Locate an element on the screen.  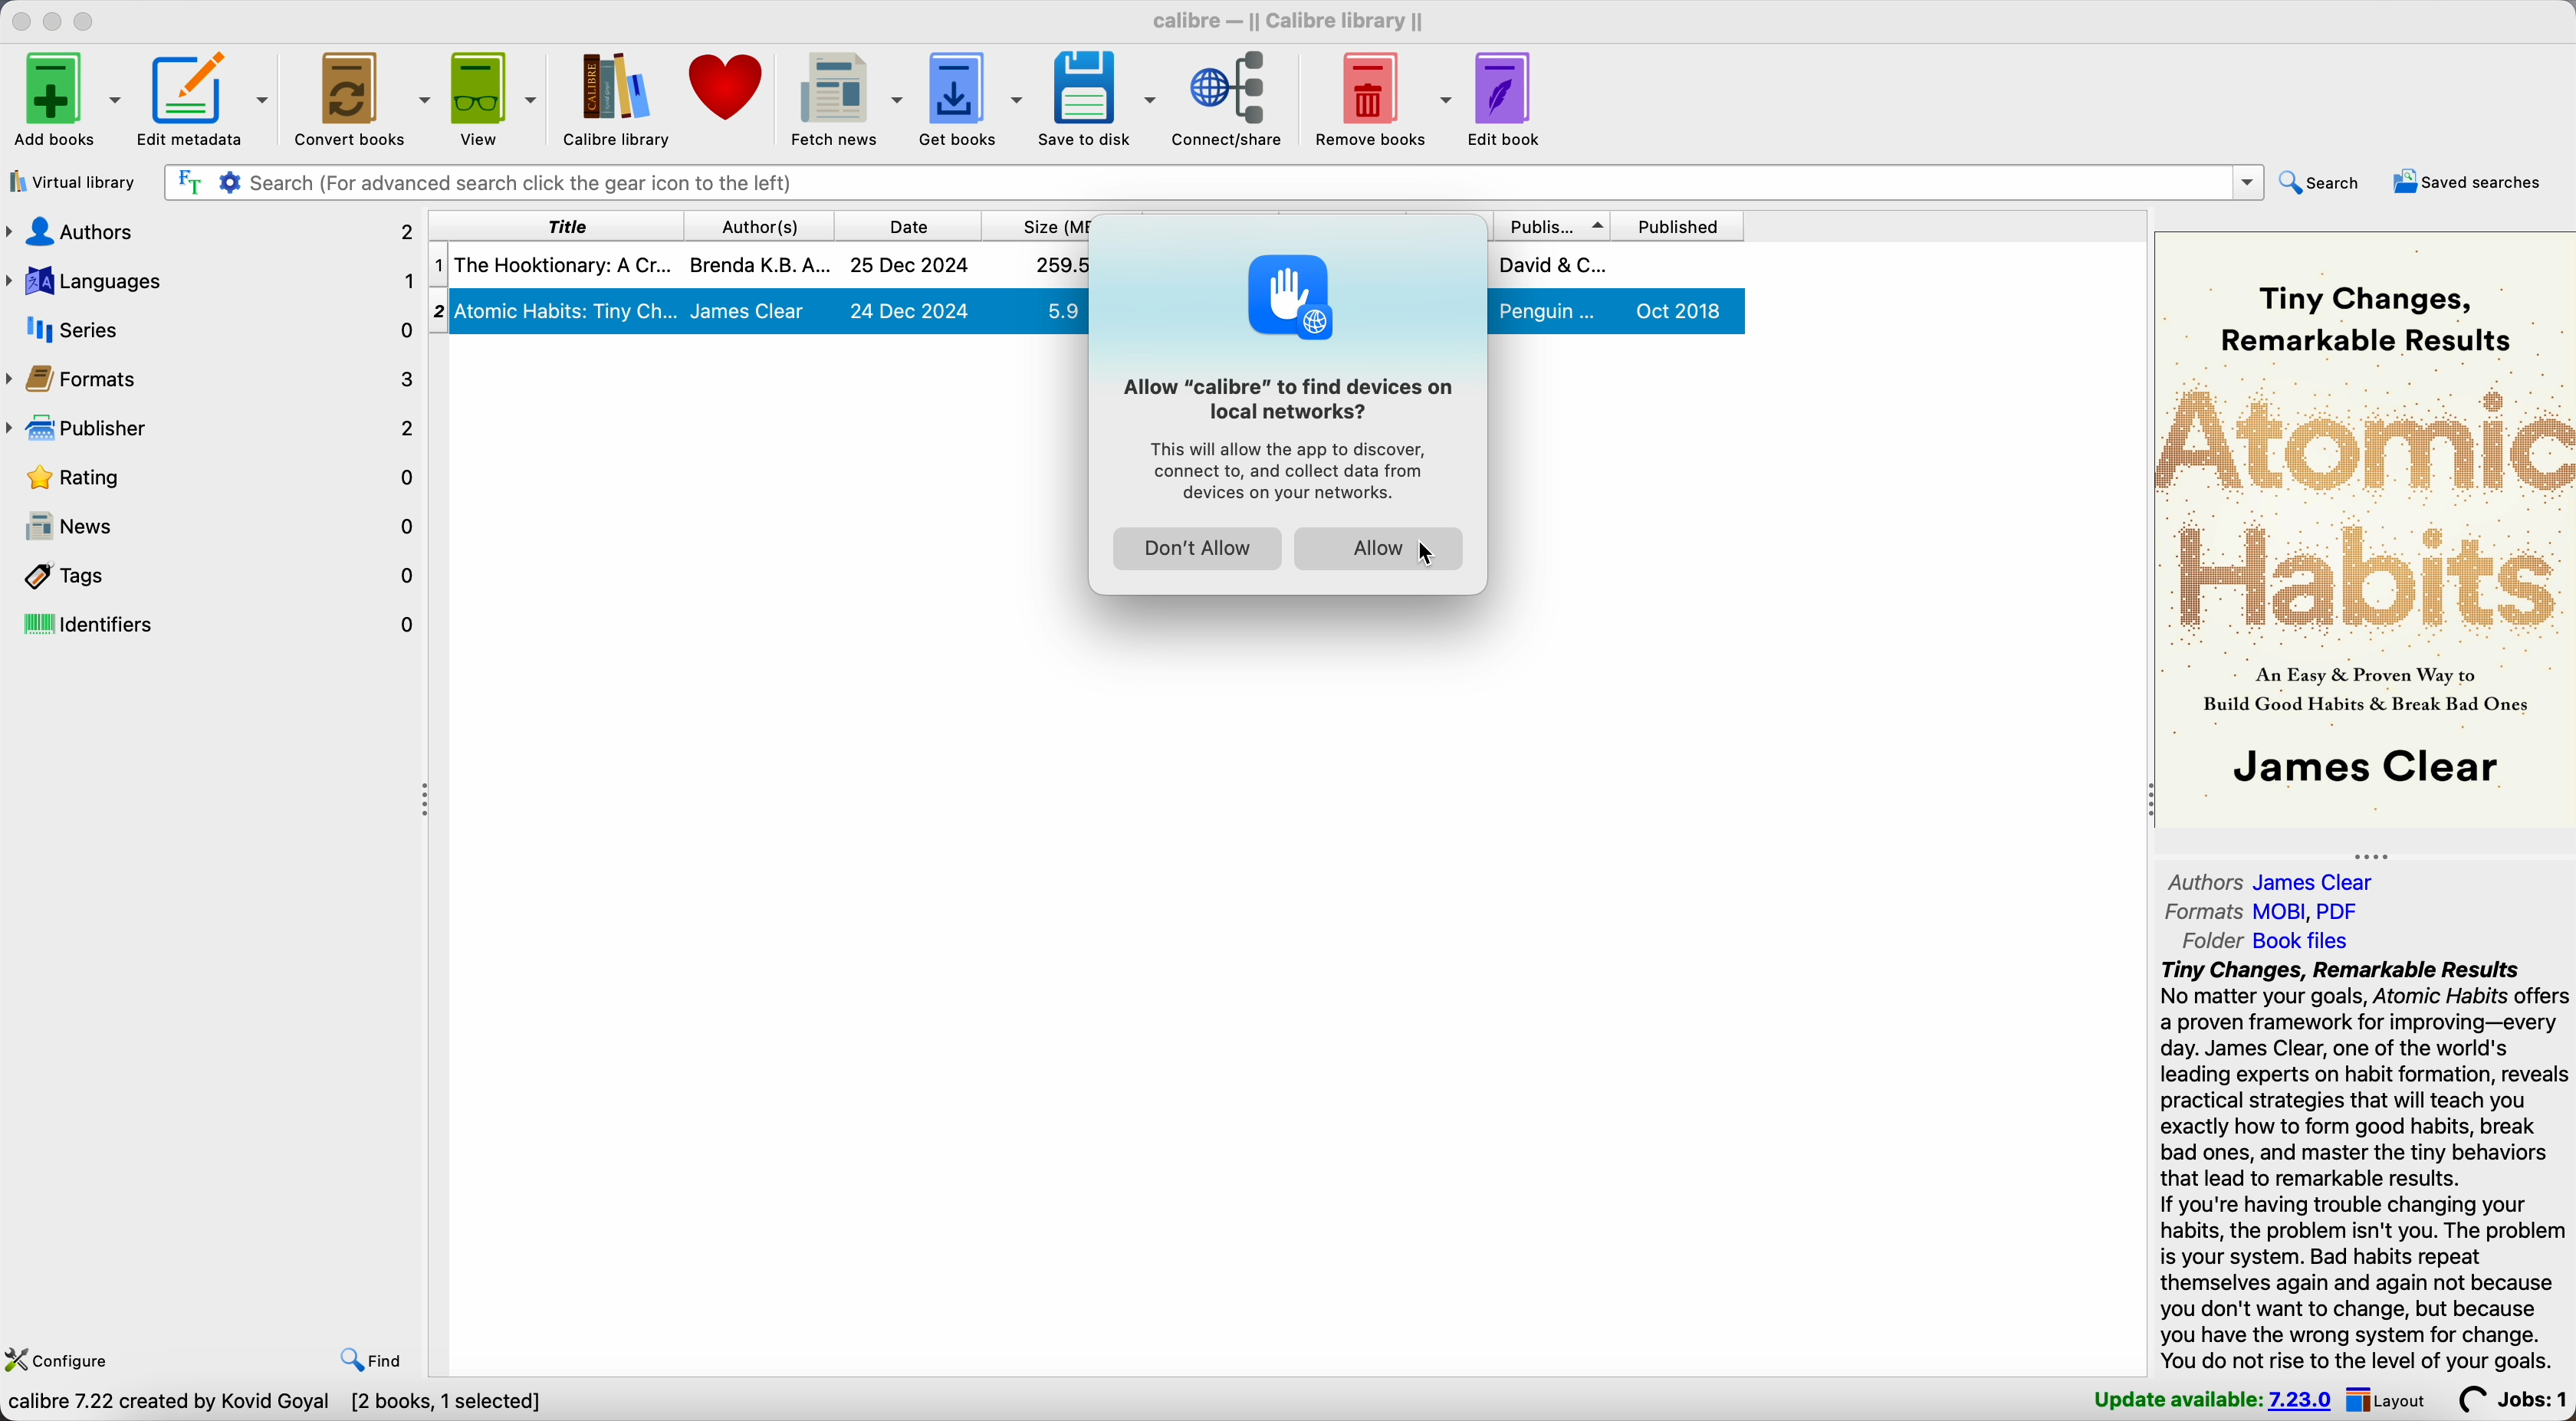
publisher is located at coordinates (211, 428).